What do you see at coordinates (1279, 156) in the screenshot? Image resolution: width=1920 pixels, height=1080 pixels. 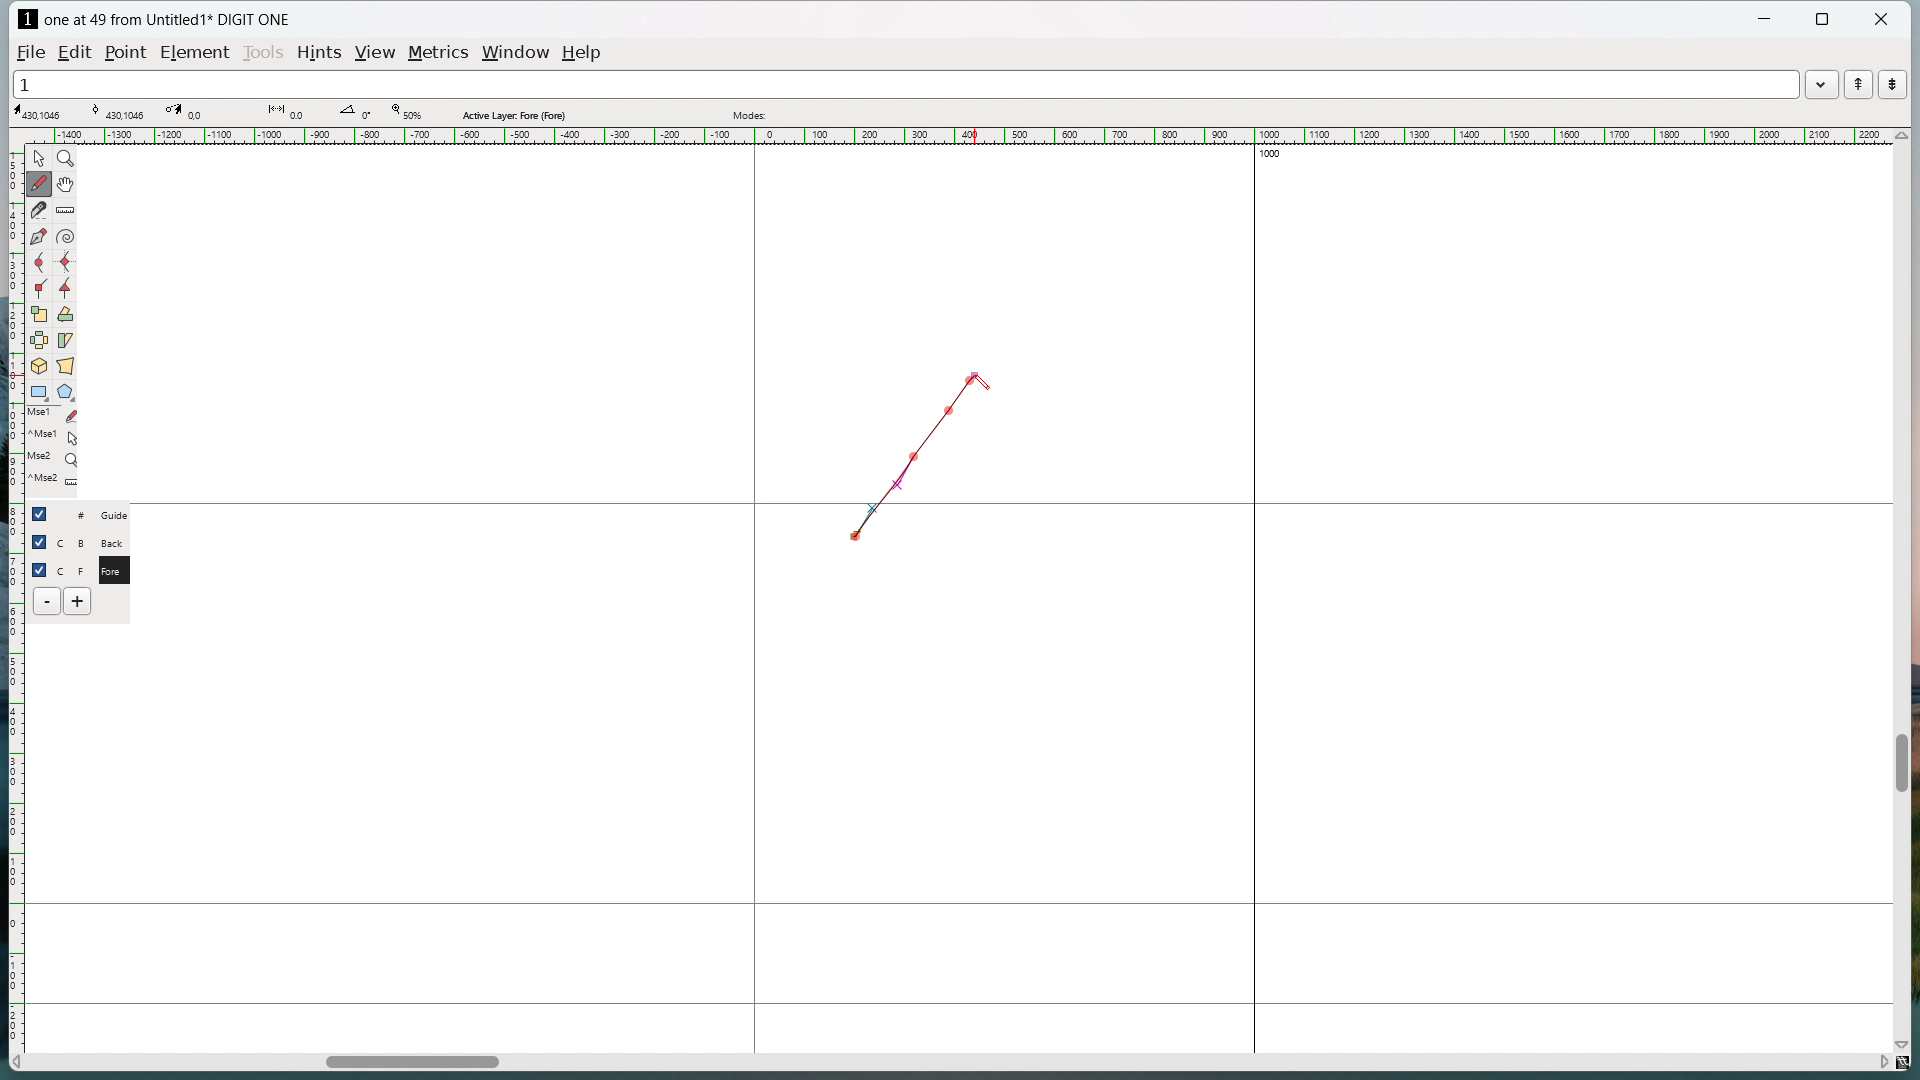 I see `1000` at bounding box center [1279, 156].